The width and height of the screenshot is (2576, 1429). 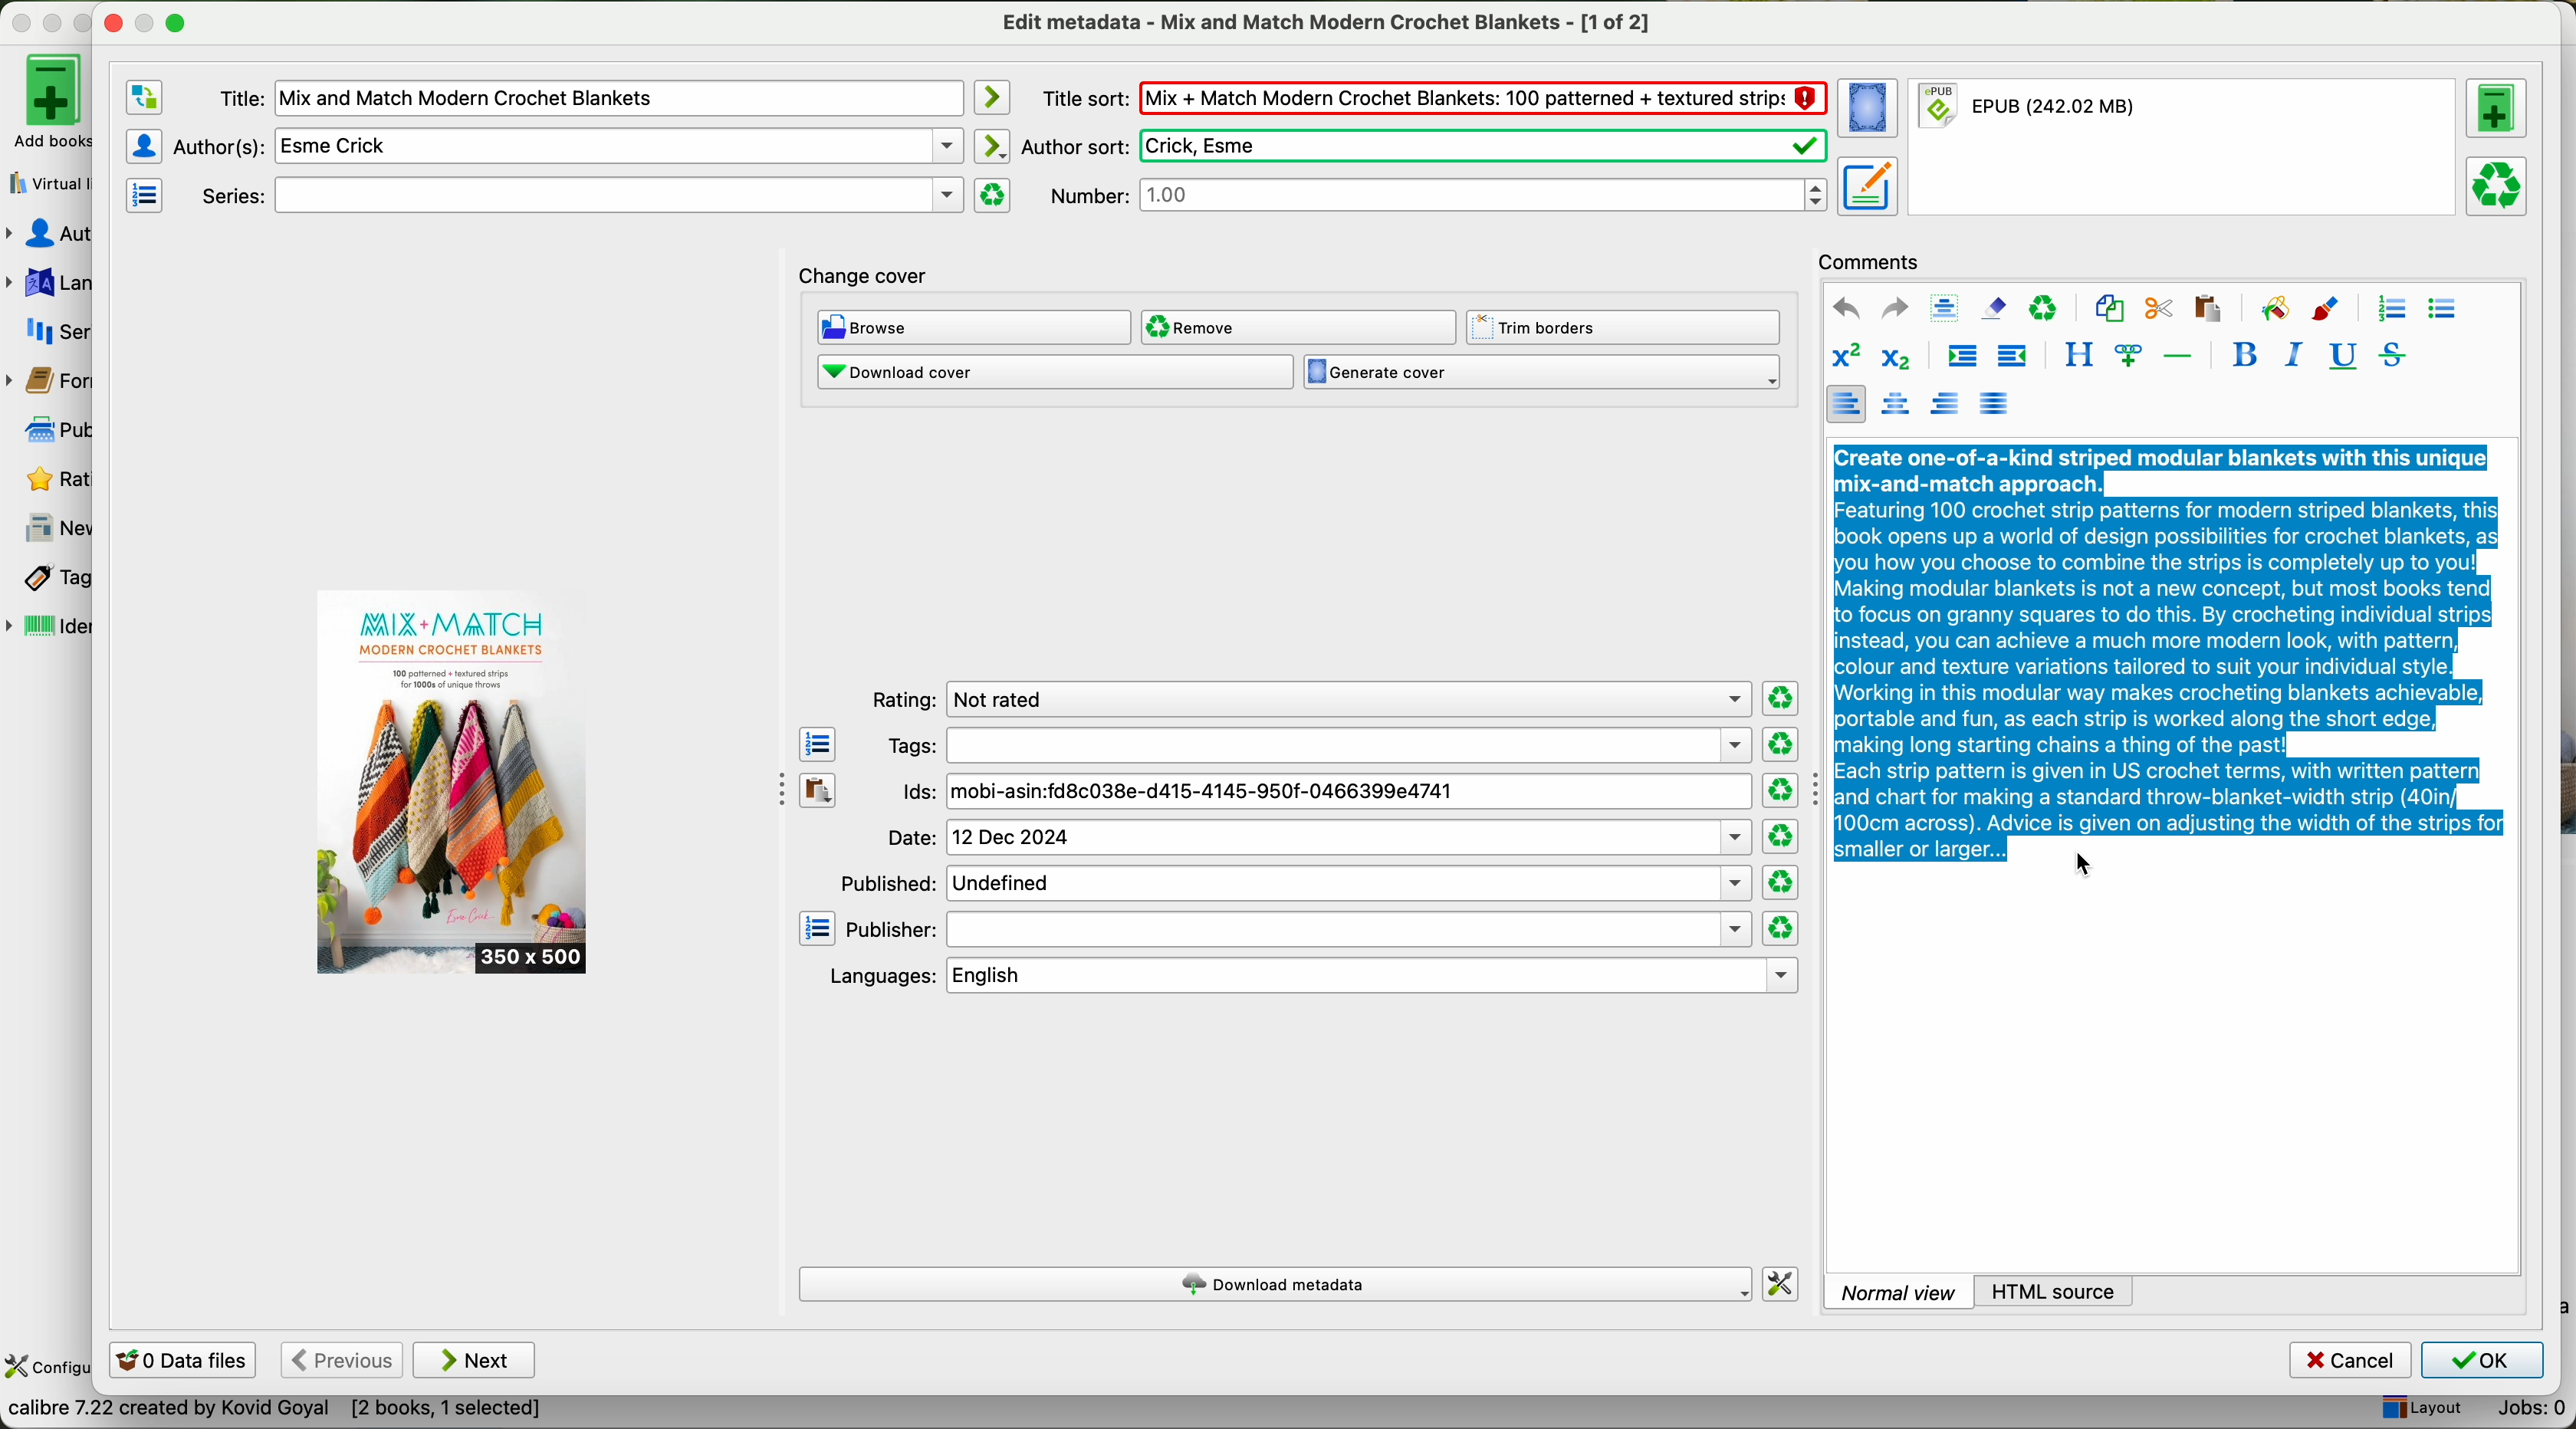 What do you see at coordinates (818, 745) in the screenshot?
I see `open the tag editor` at bounding box center [818, 745].